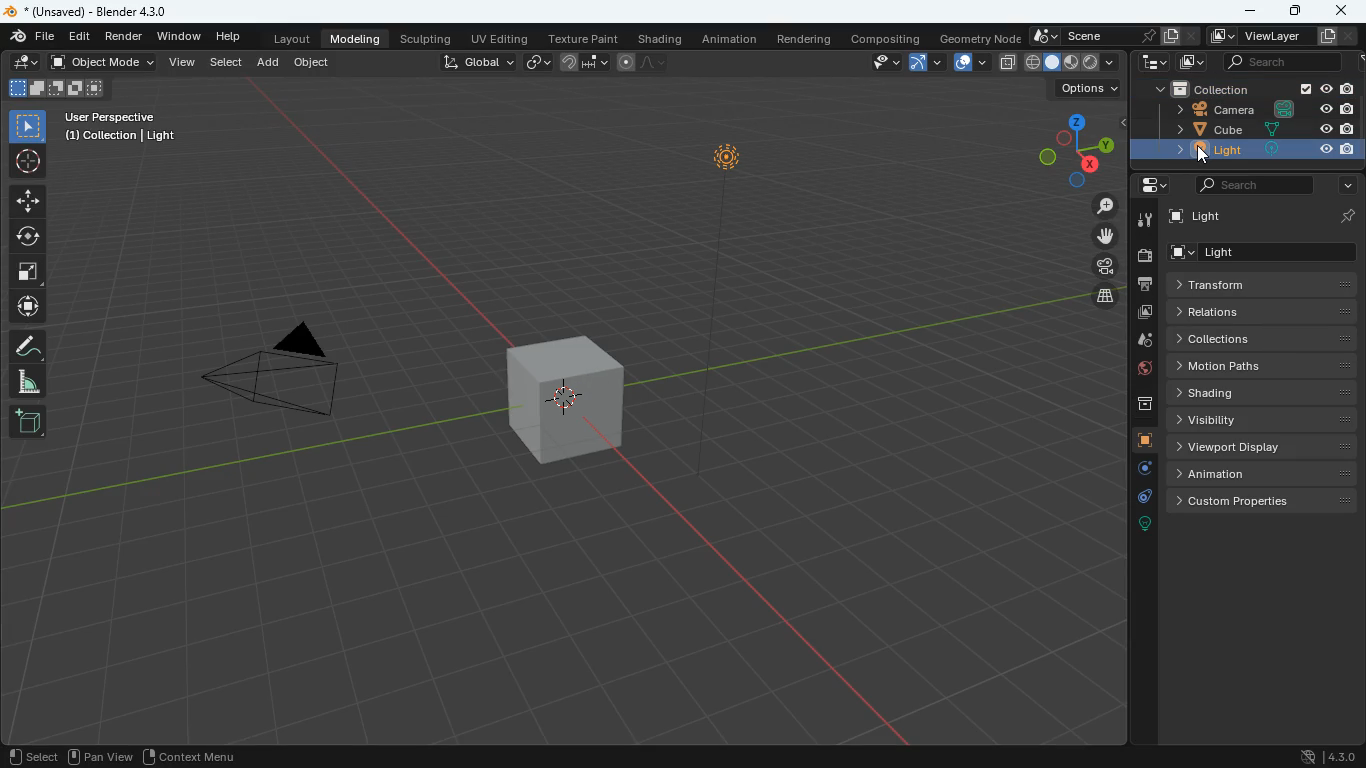 This screenshot has width=1366, height=768. What do you see at coordinates (1264, 421) in the screenshot?
I see `visibility` at bounding box center [1264, 421].